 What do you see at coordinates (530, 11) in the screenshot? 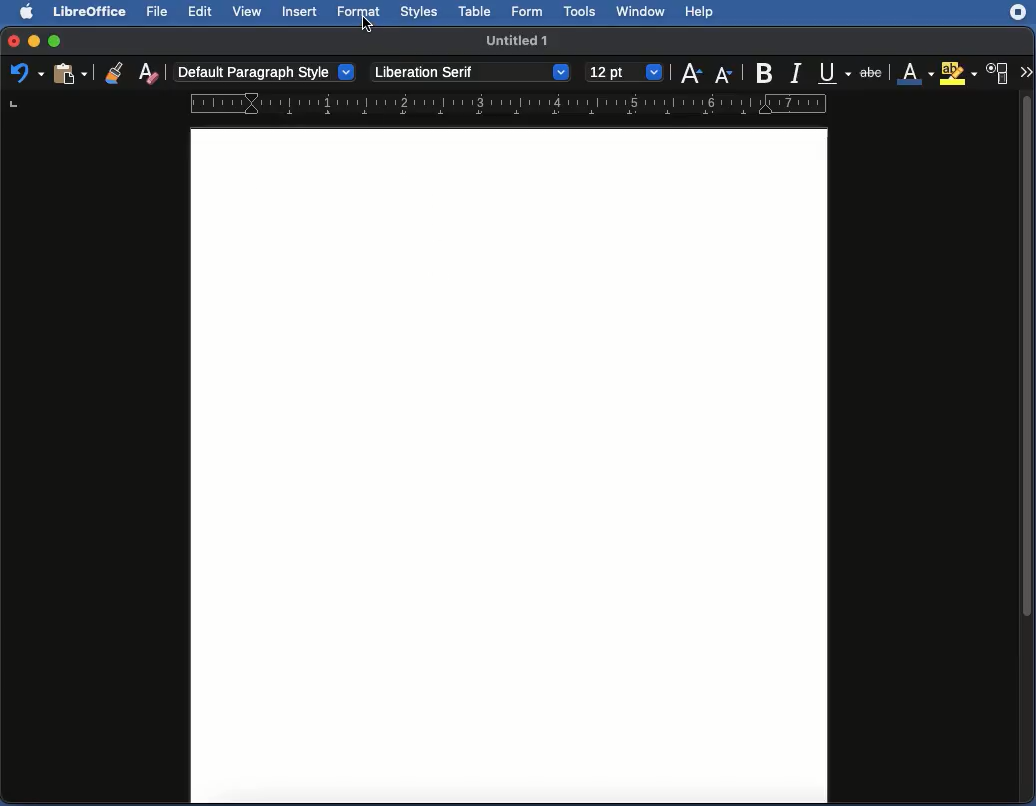
I see `Form` at bounding box center [530, 11].